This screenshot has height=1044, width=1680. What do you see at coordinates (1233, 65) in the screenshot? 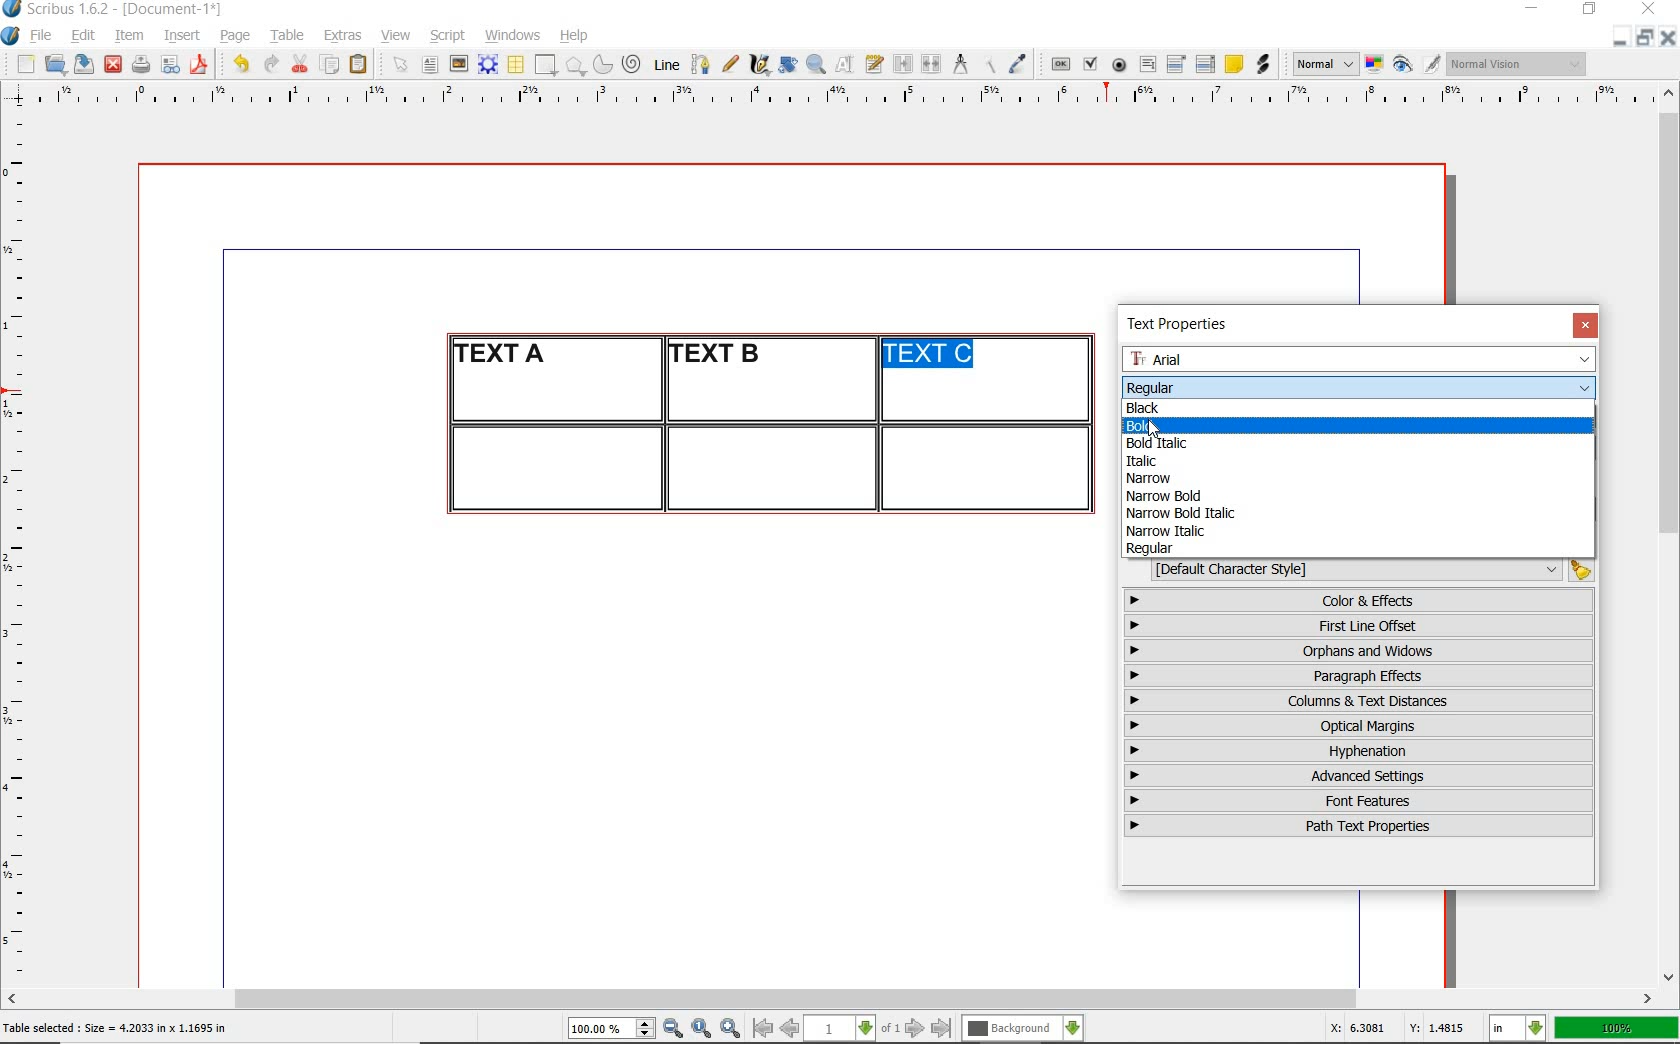
I see `text annotation` at bounding box center [1233, 65].